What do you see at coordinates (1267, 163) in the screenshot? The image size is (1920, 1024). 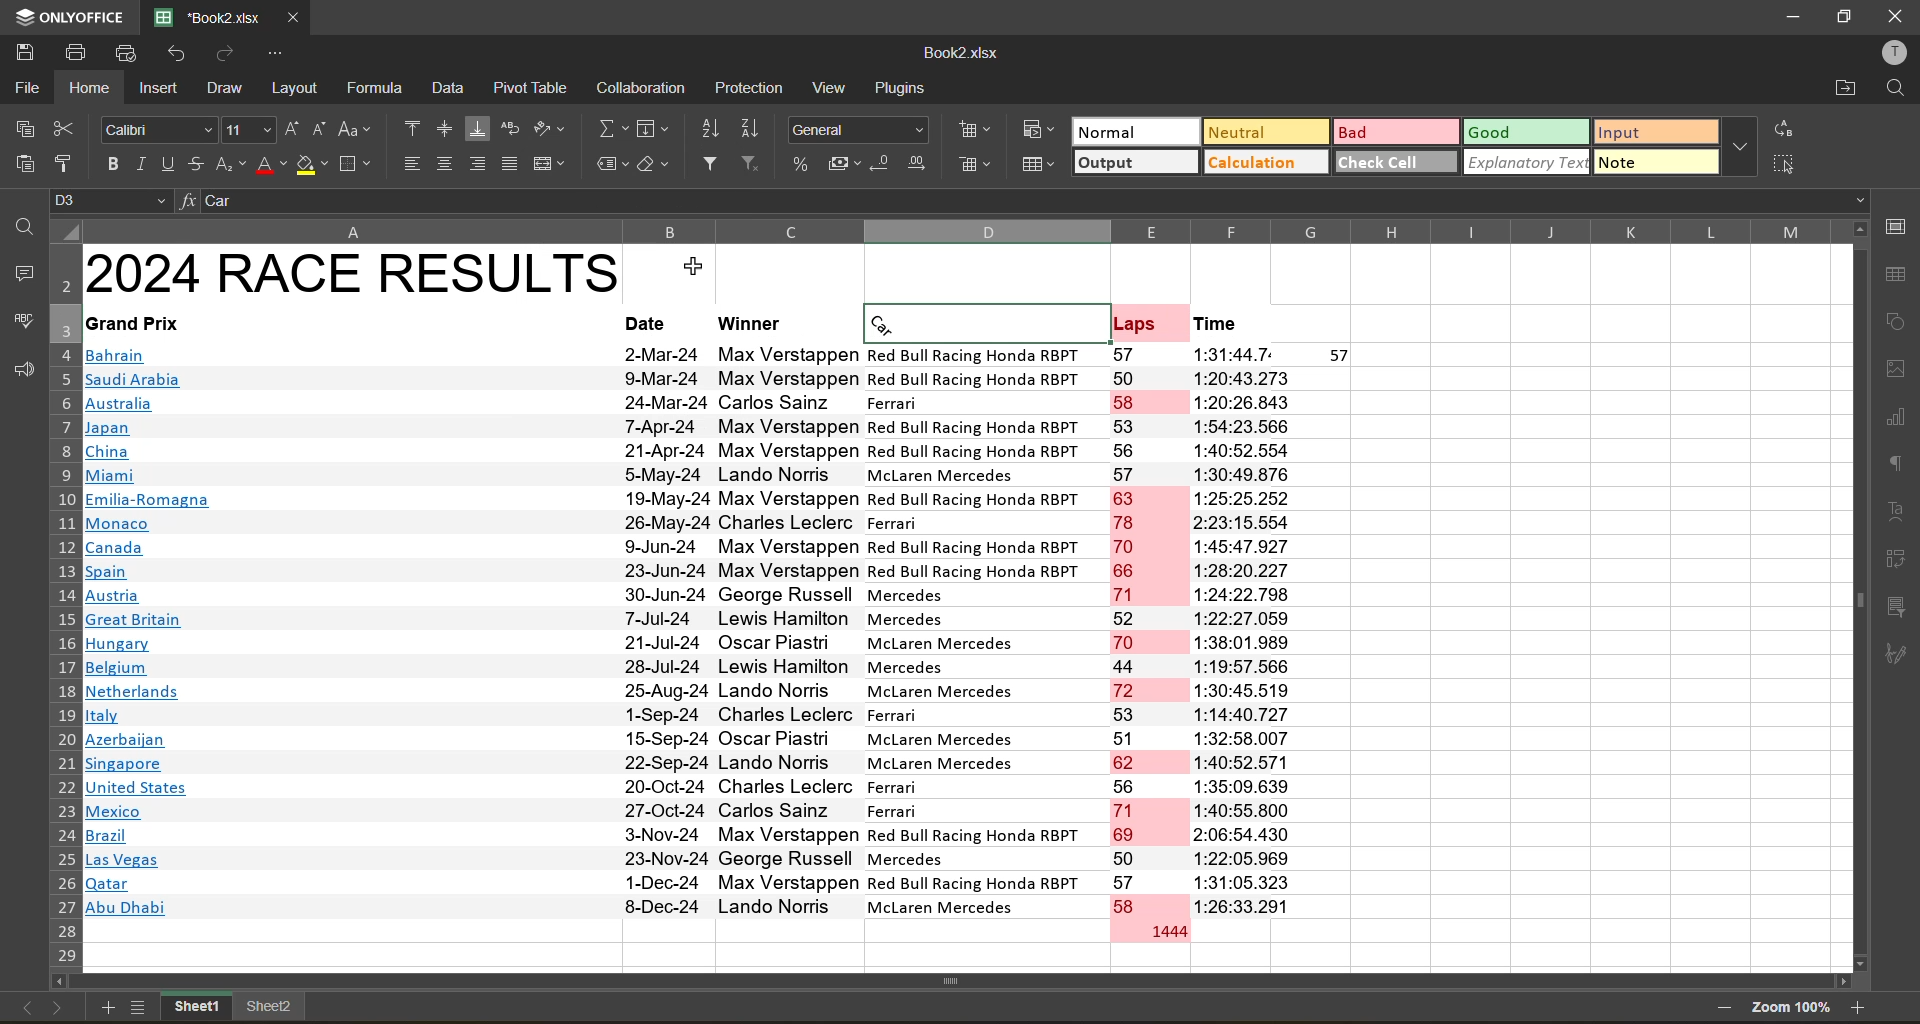 I see `calculation` at bounding box center [1267, 163].